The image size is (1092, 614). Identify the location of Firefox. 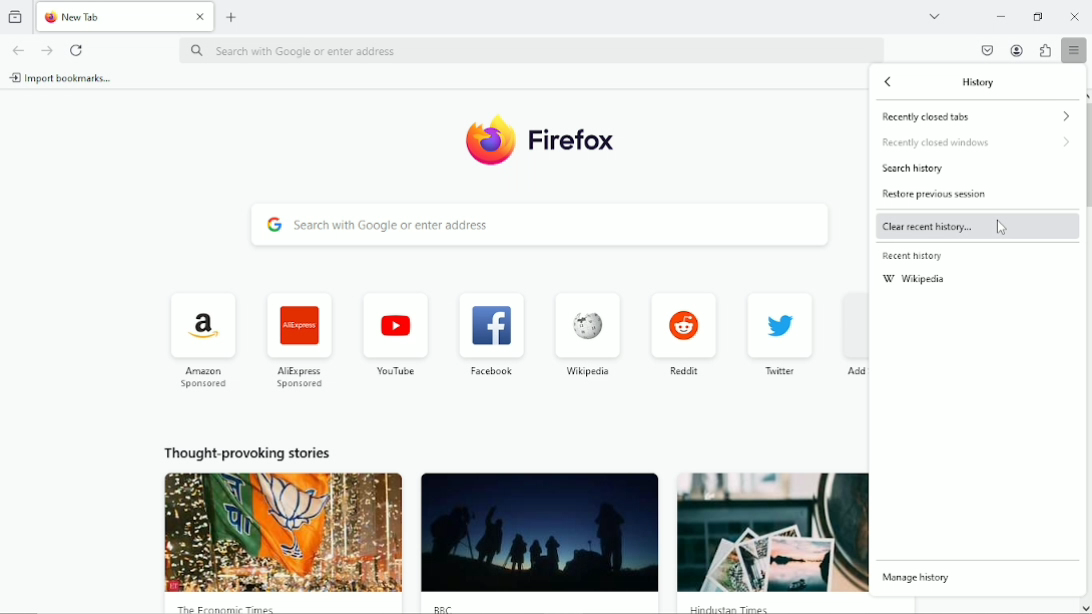
(571, 139).